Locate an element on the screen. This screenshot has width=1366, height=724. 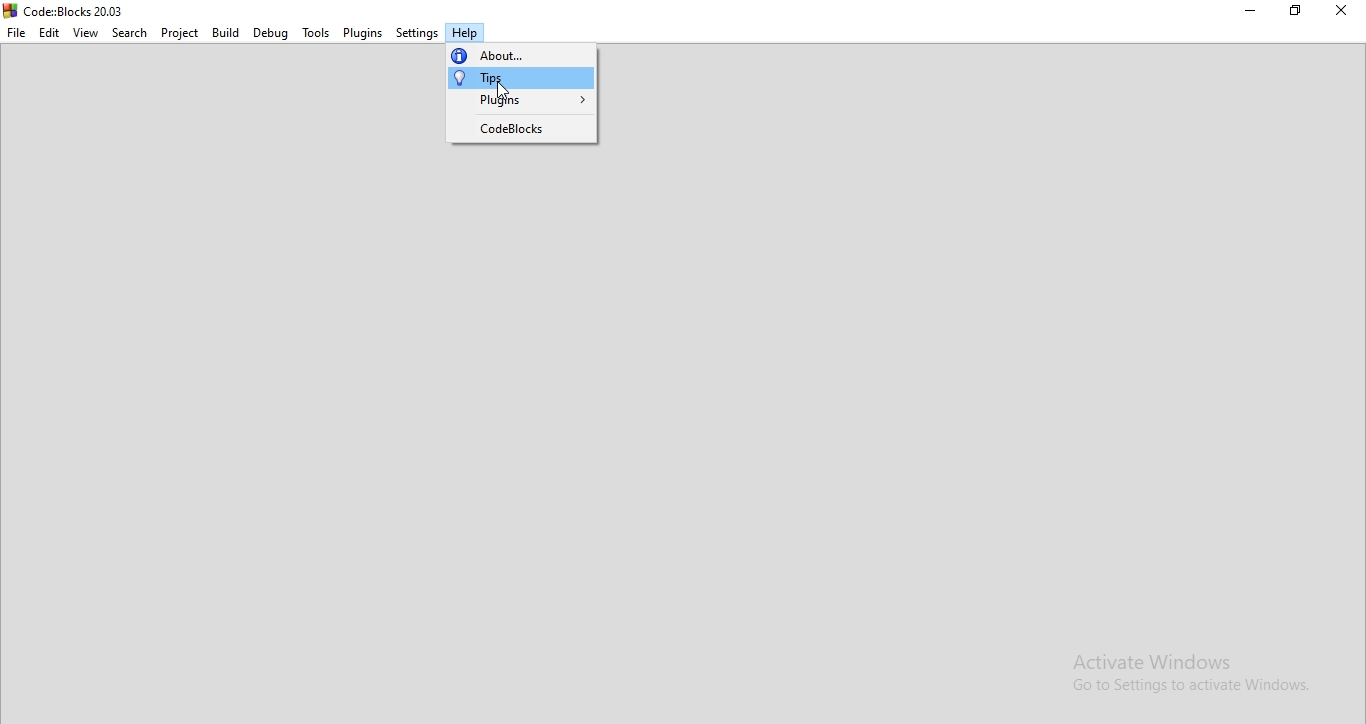
View  is located at coordinates (86, 33).